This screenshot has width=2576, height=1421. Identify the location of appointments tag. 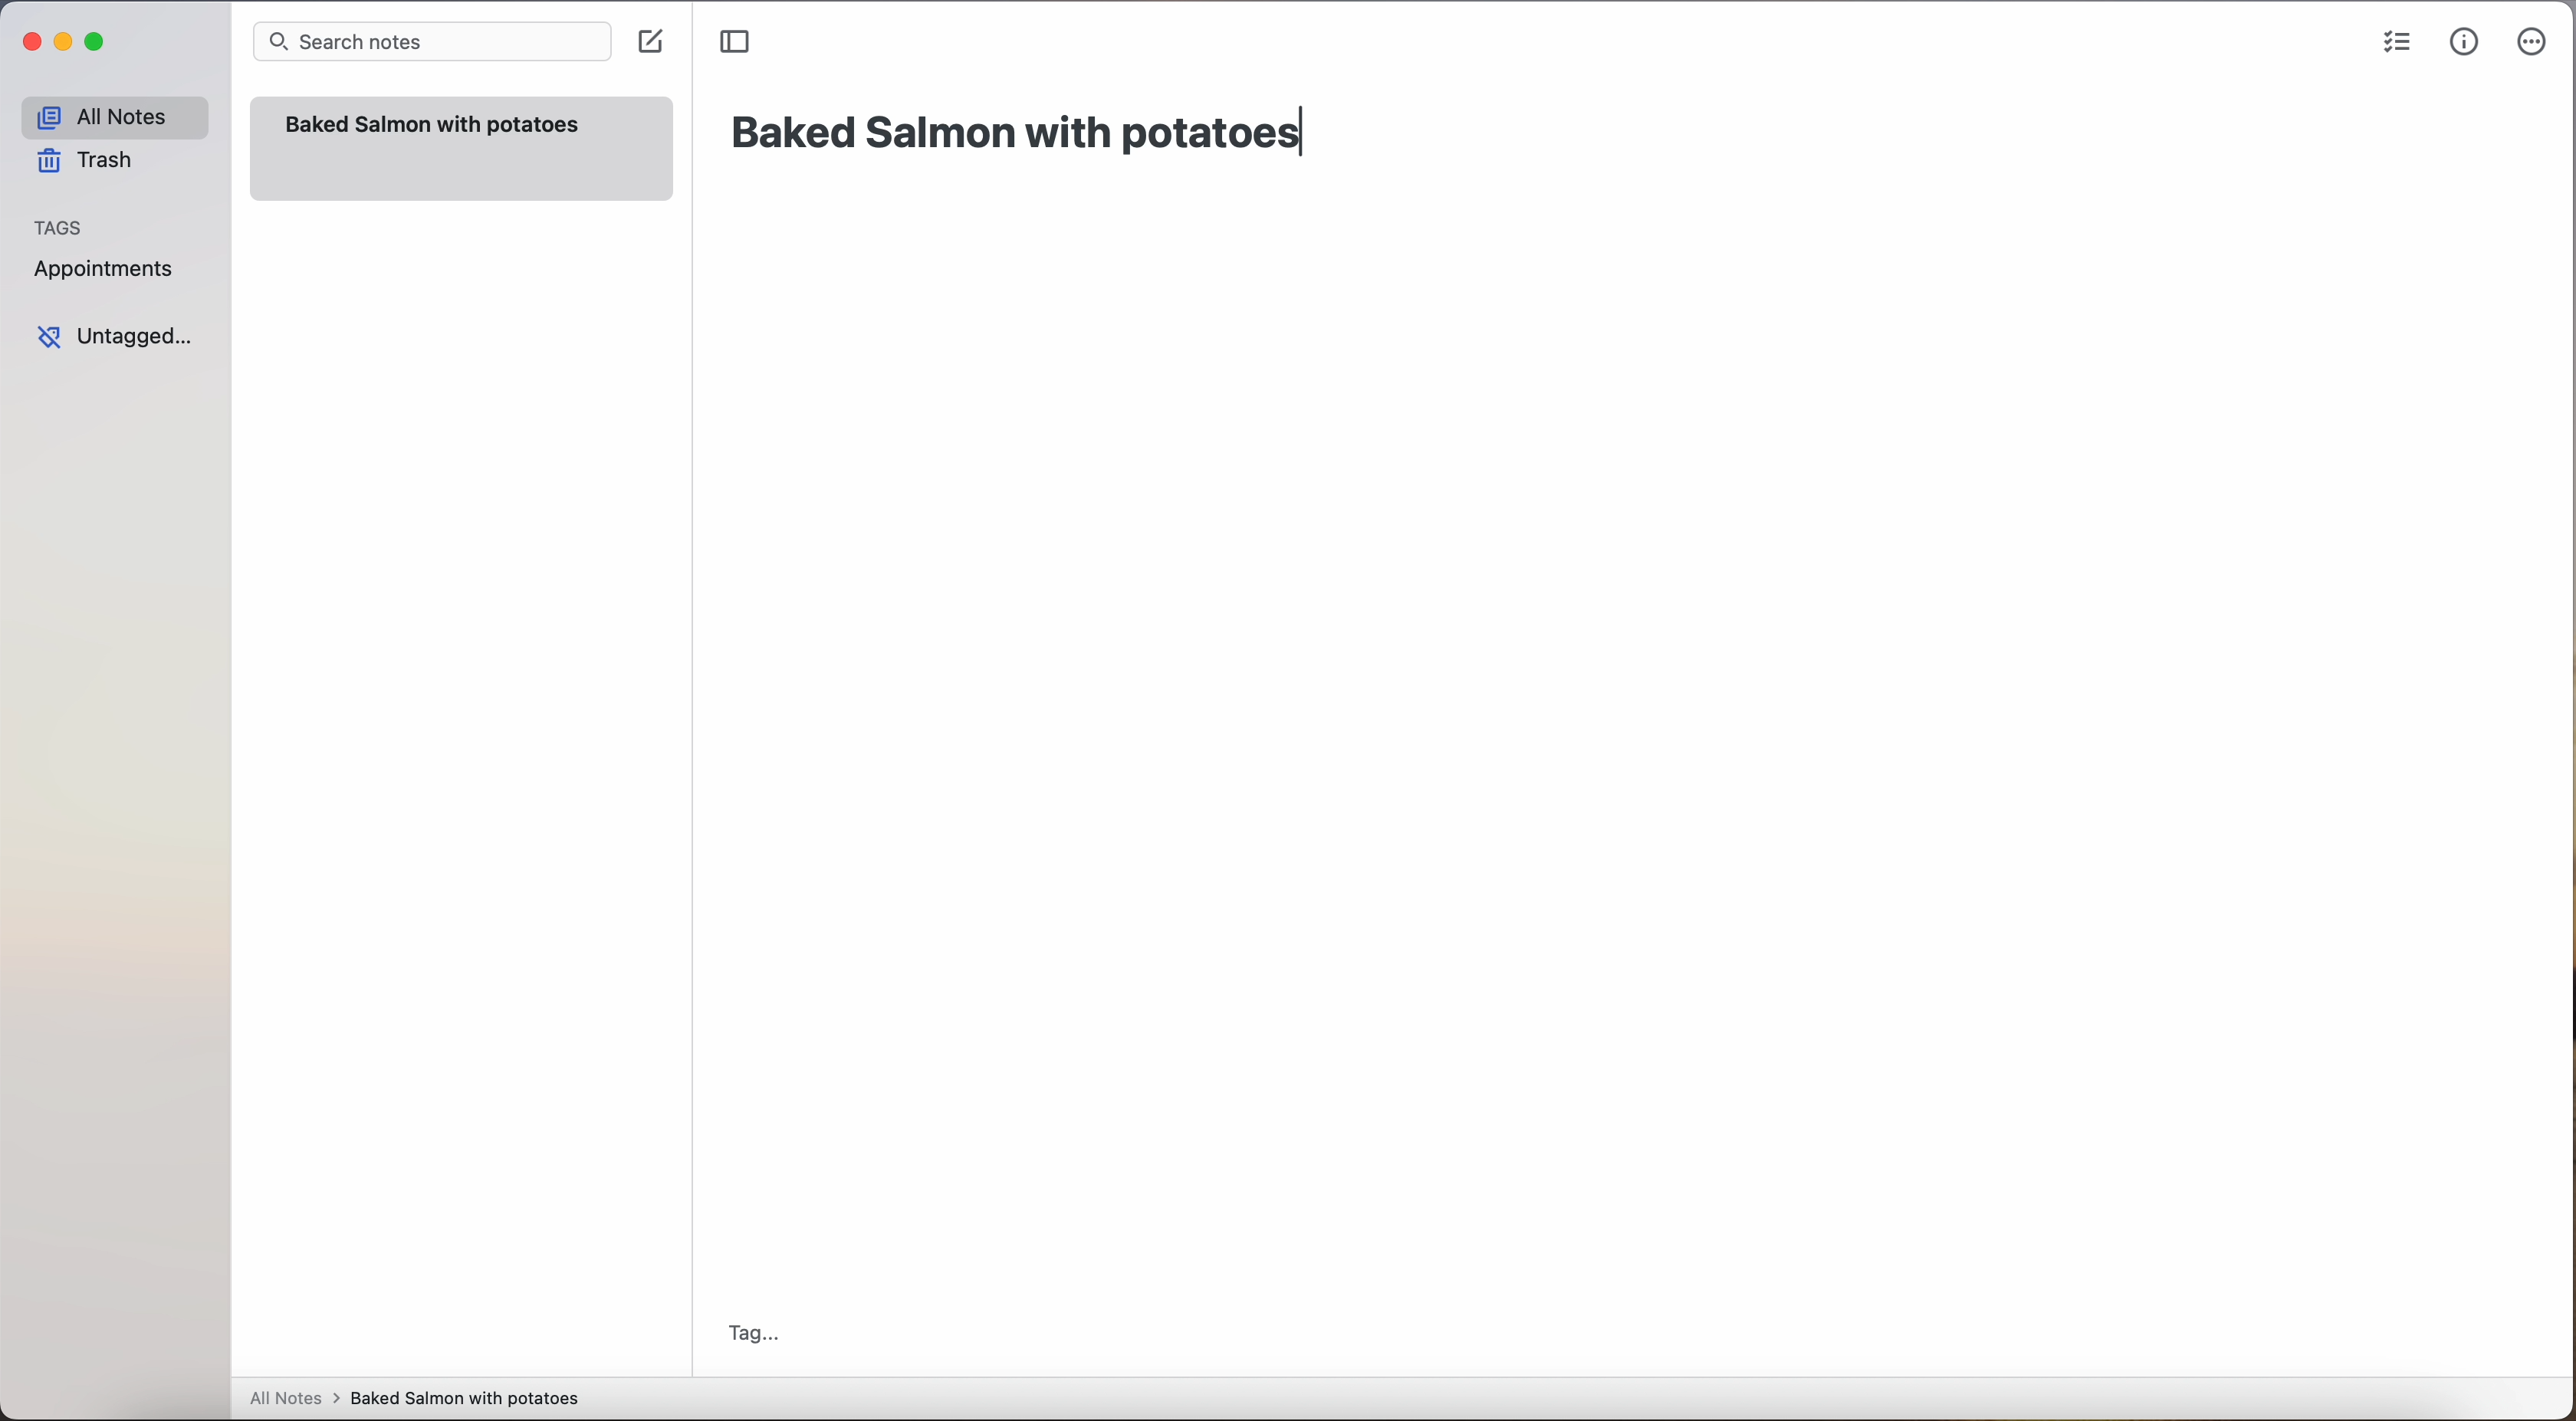
(106, 265).